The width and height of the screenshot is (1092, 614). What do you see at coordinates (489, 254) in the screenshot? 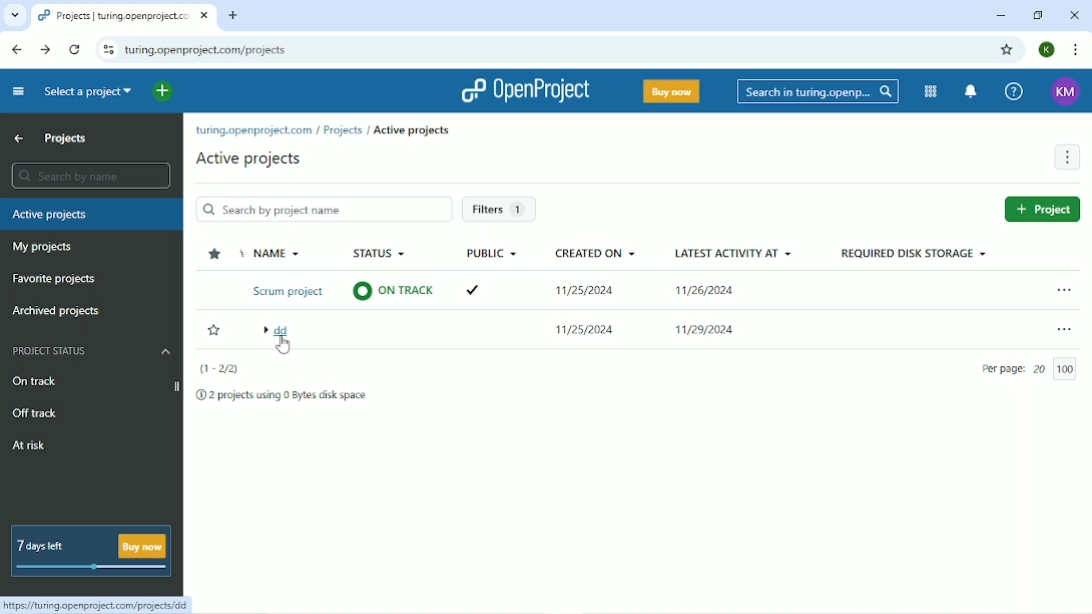
I see `Public` at bounding box center [489, 254].